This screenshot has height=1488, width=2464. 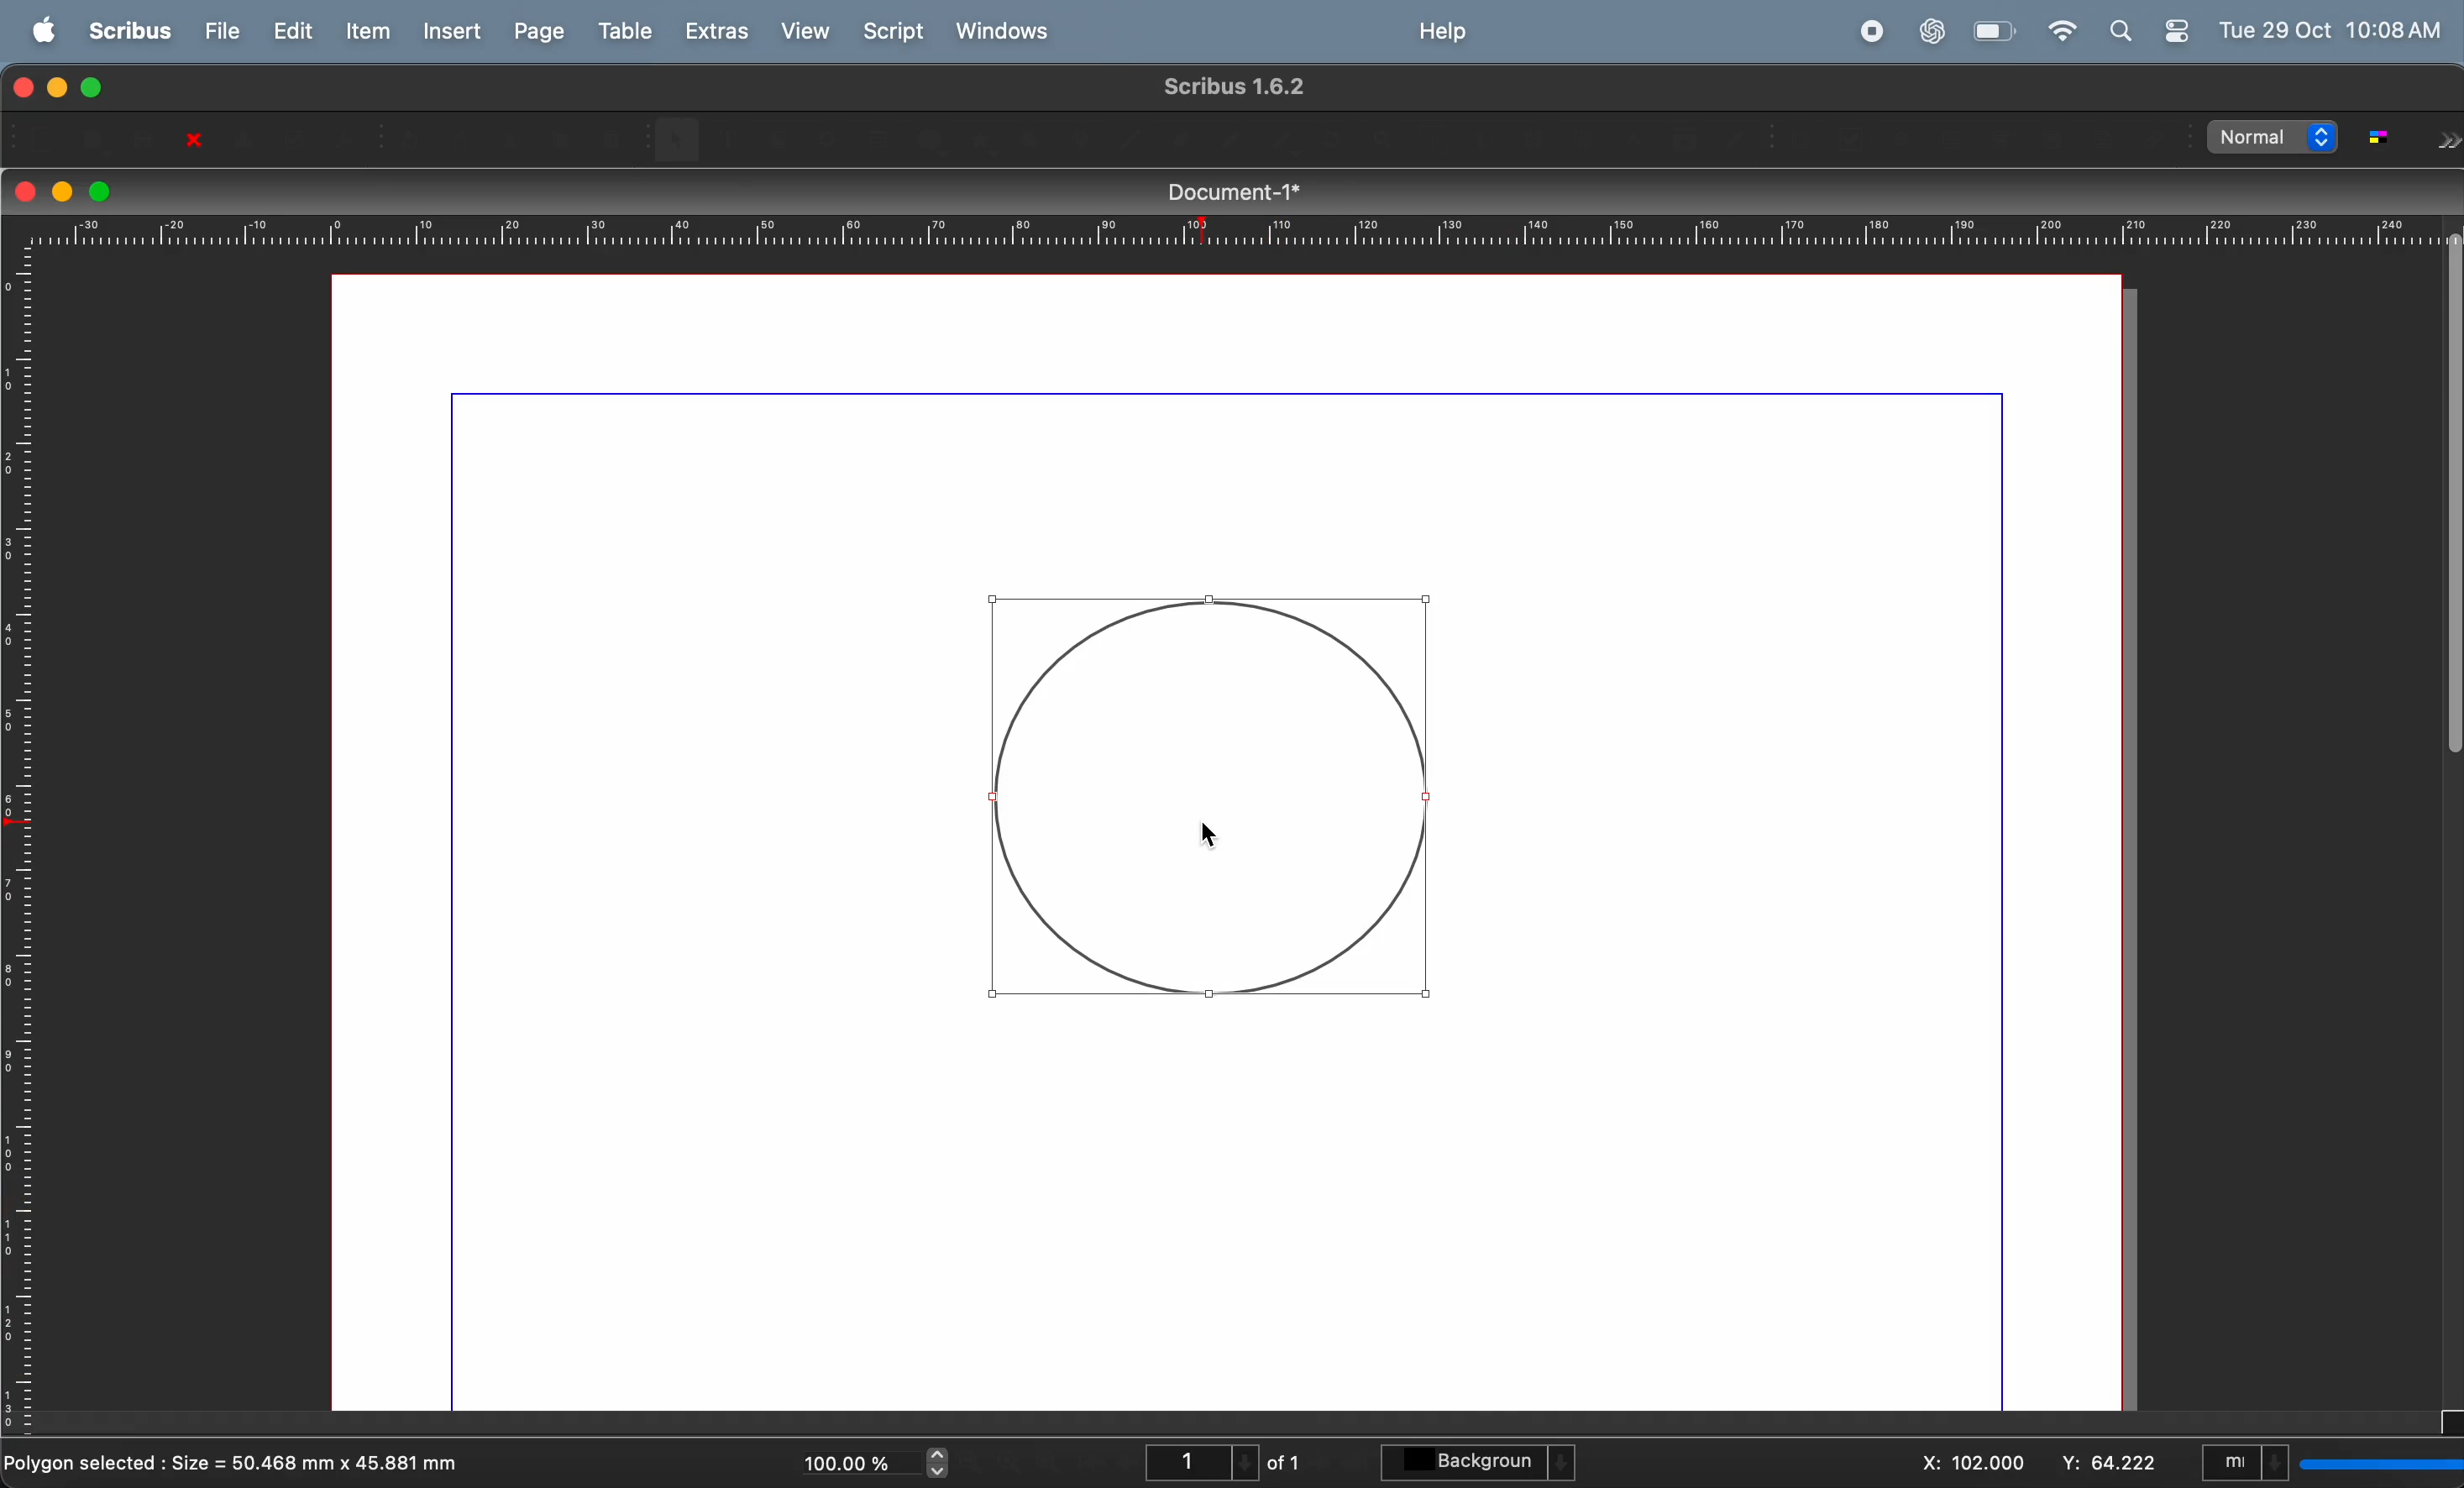 What do you see at coordinates (215, 29) in the screenshot?
I see `file` at bounding box center [215, 29].